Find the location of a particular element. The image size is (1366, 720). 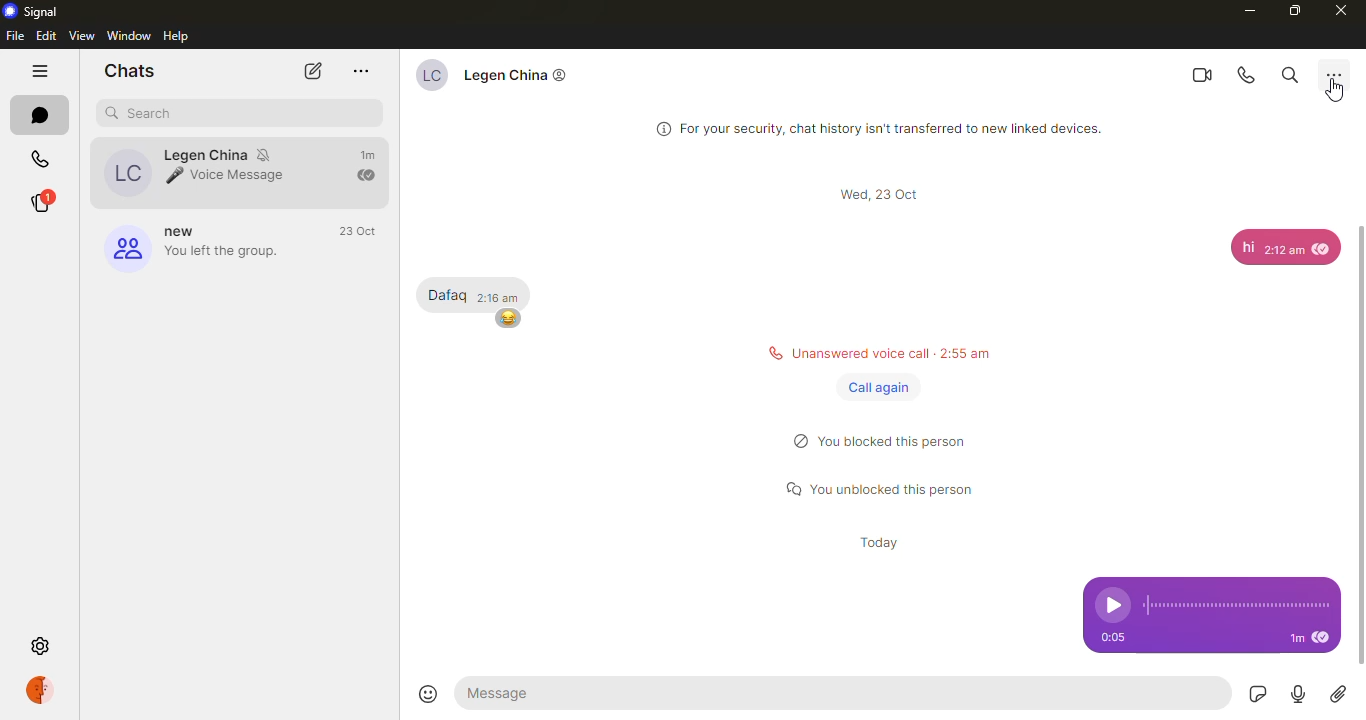

hide tabs is located at coordinates (42, 71).